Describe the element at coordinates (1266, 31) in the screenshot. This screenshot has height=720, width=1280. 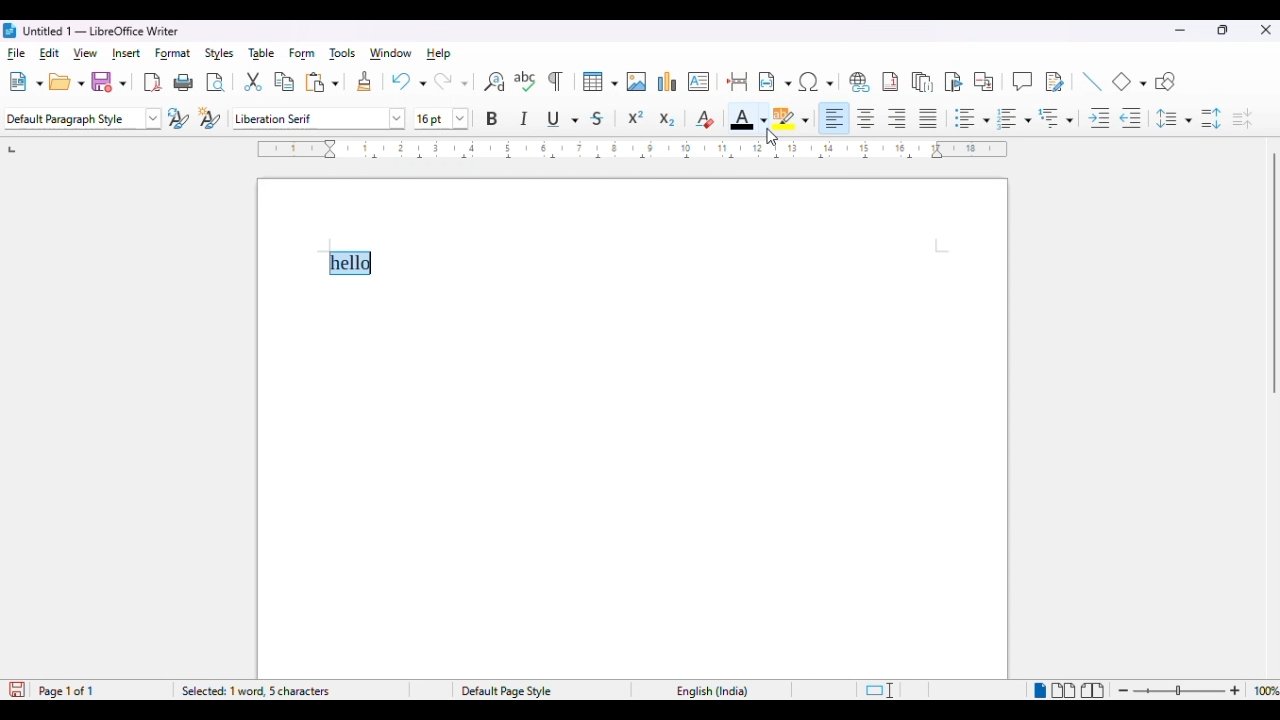
I see `close` at that location.